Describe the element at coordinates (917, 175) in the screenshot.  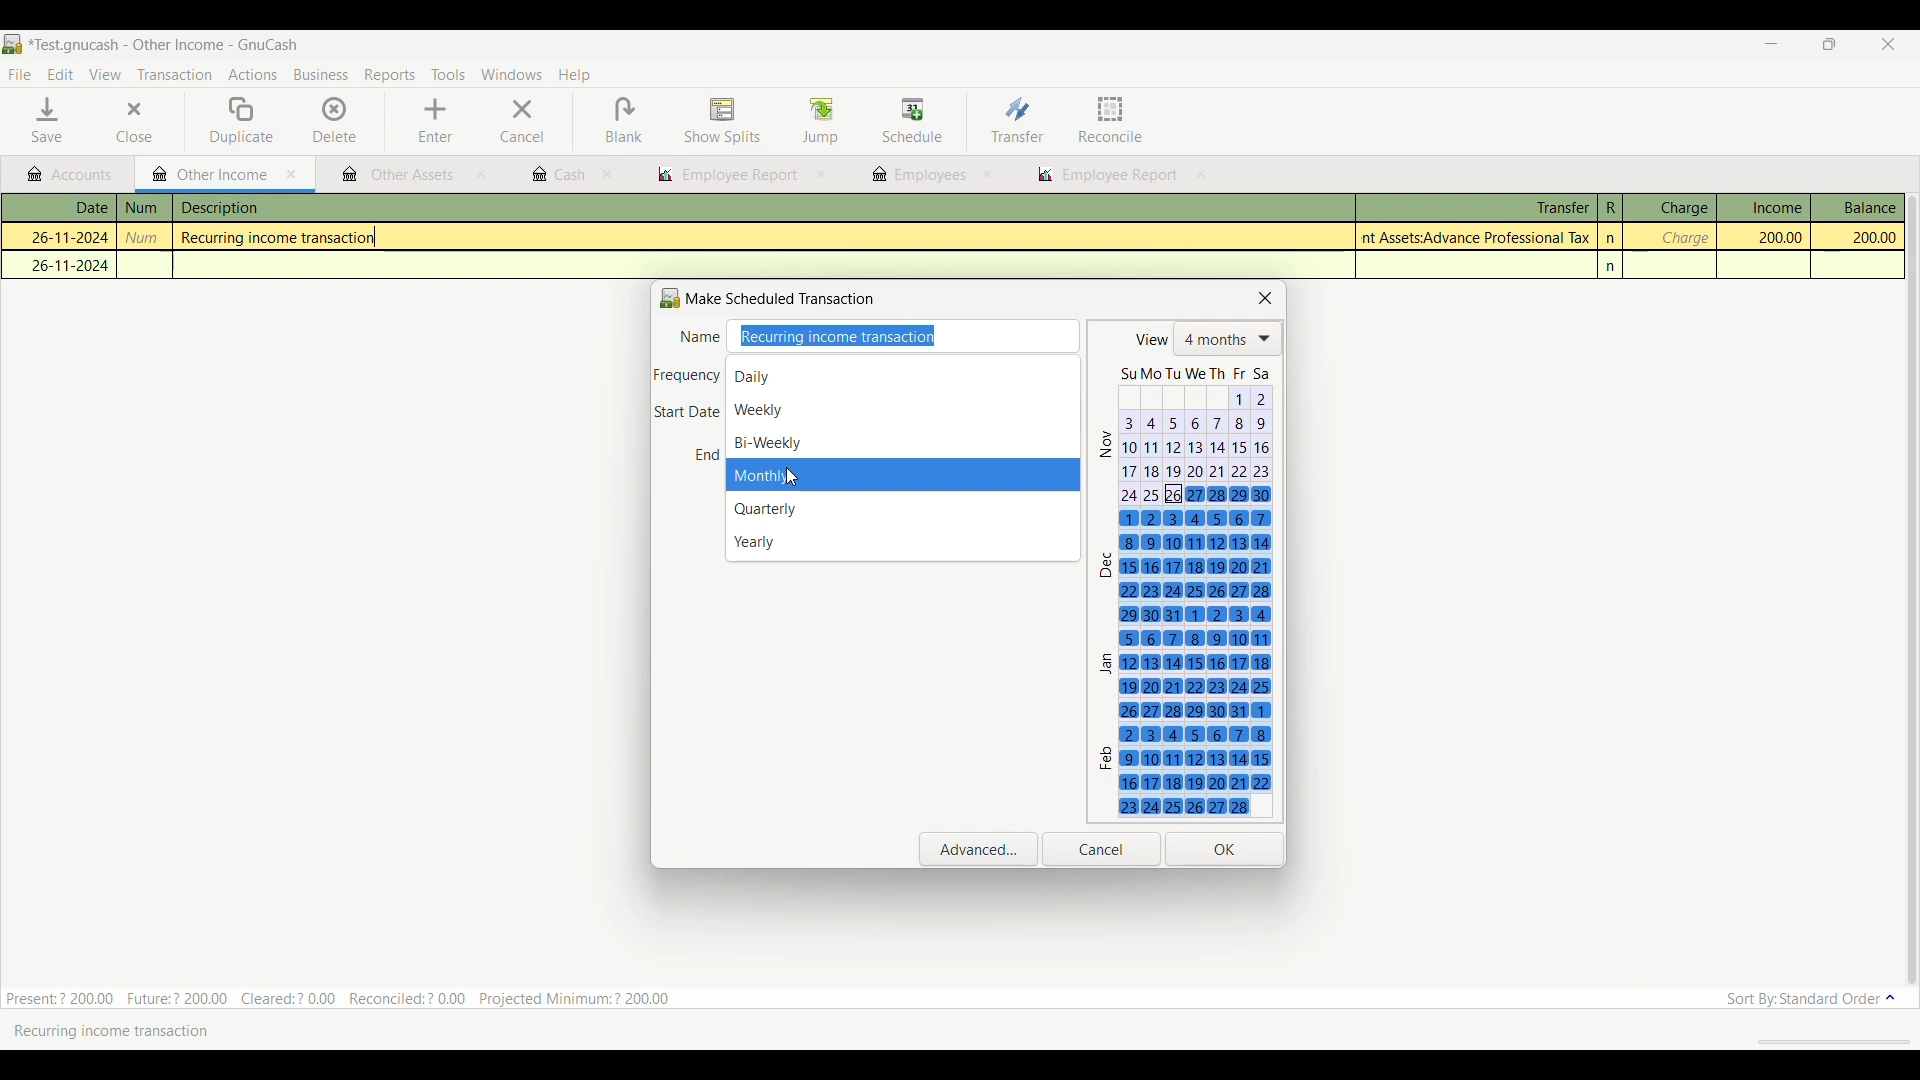
I see `employees` at that location.